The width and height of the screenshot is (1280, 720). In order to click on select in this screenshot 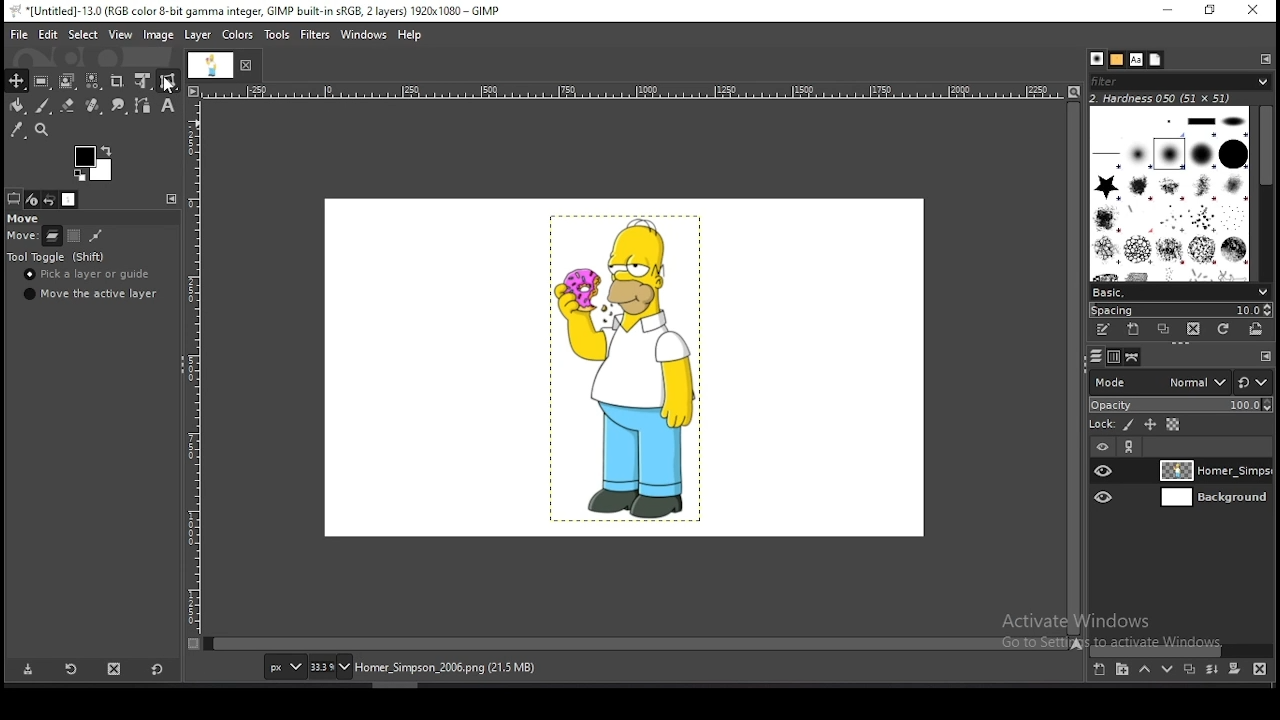, I will do `click(83, 34)`.